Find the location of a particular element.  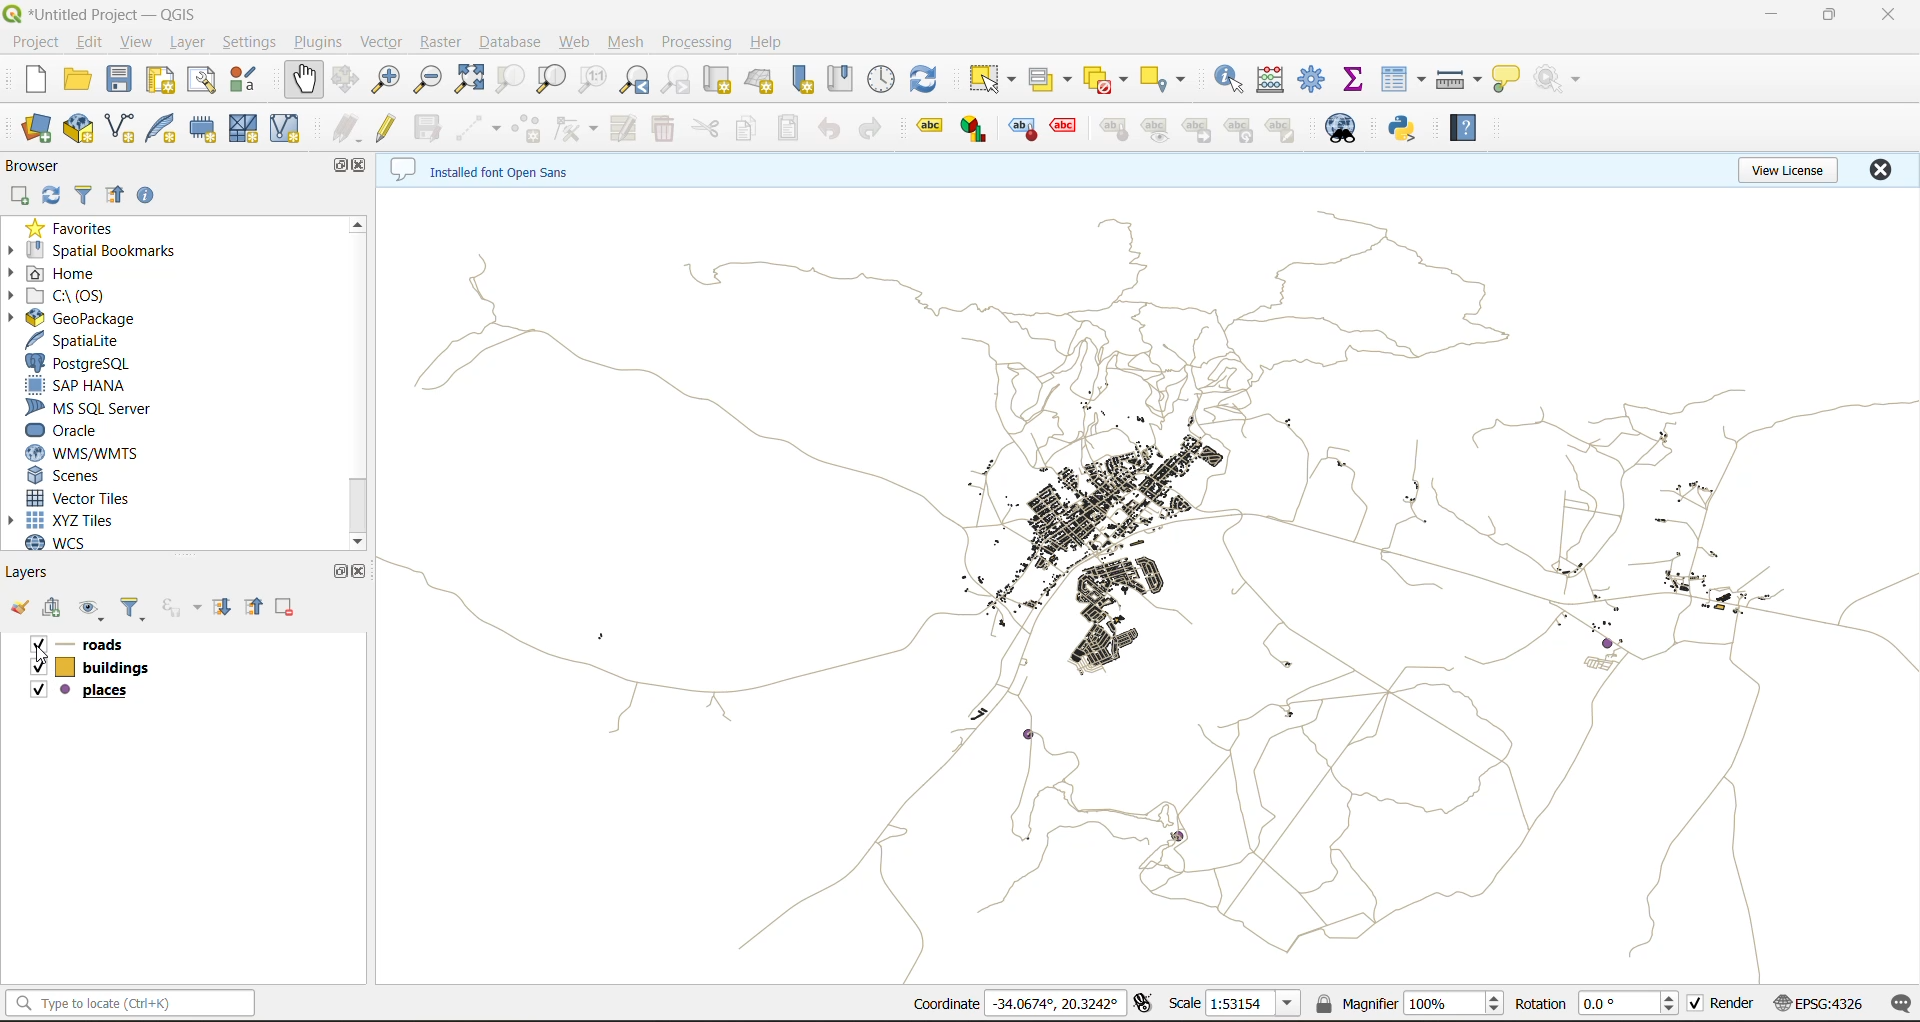

cut is located at coordinates (707, 128).